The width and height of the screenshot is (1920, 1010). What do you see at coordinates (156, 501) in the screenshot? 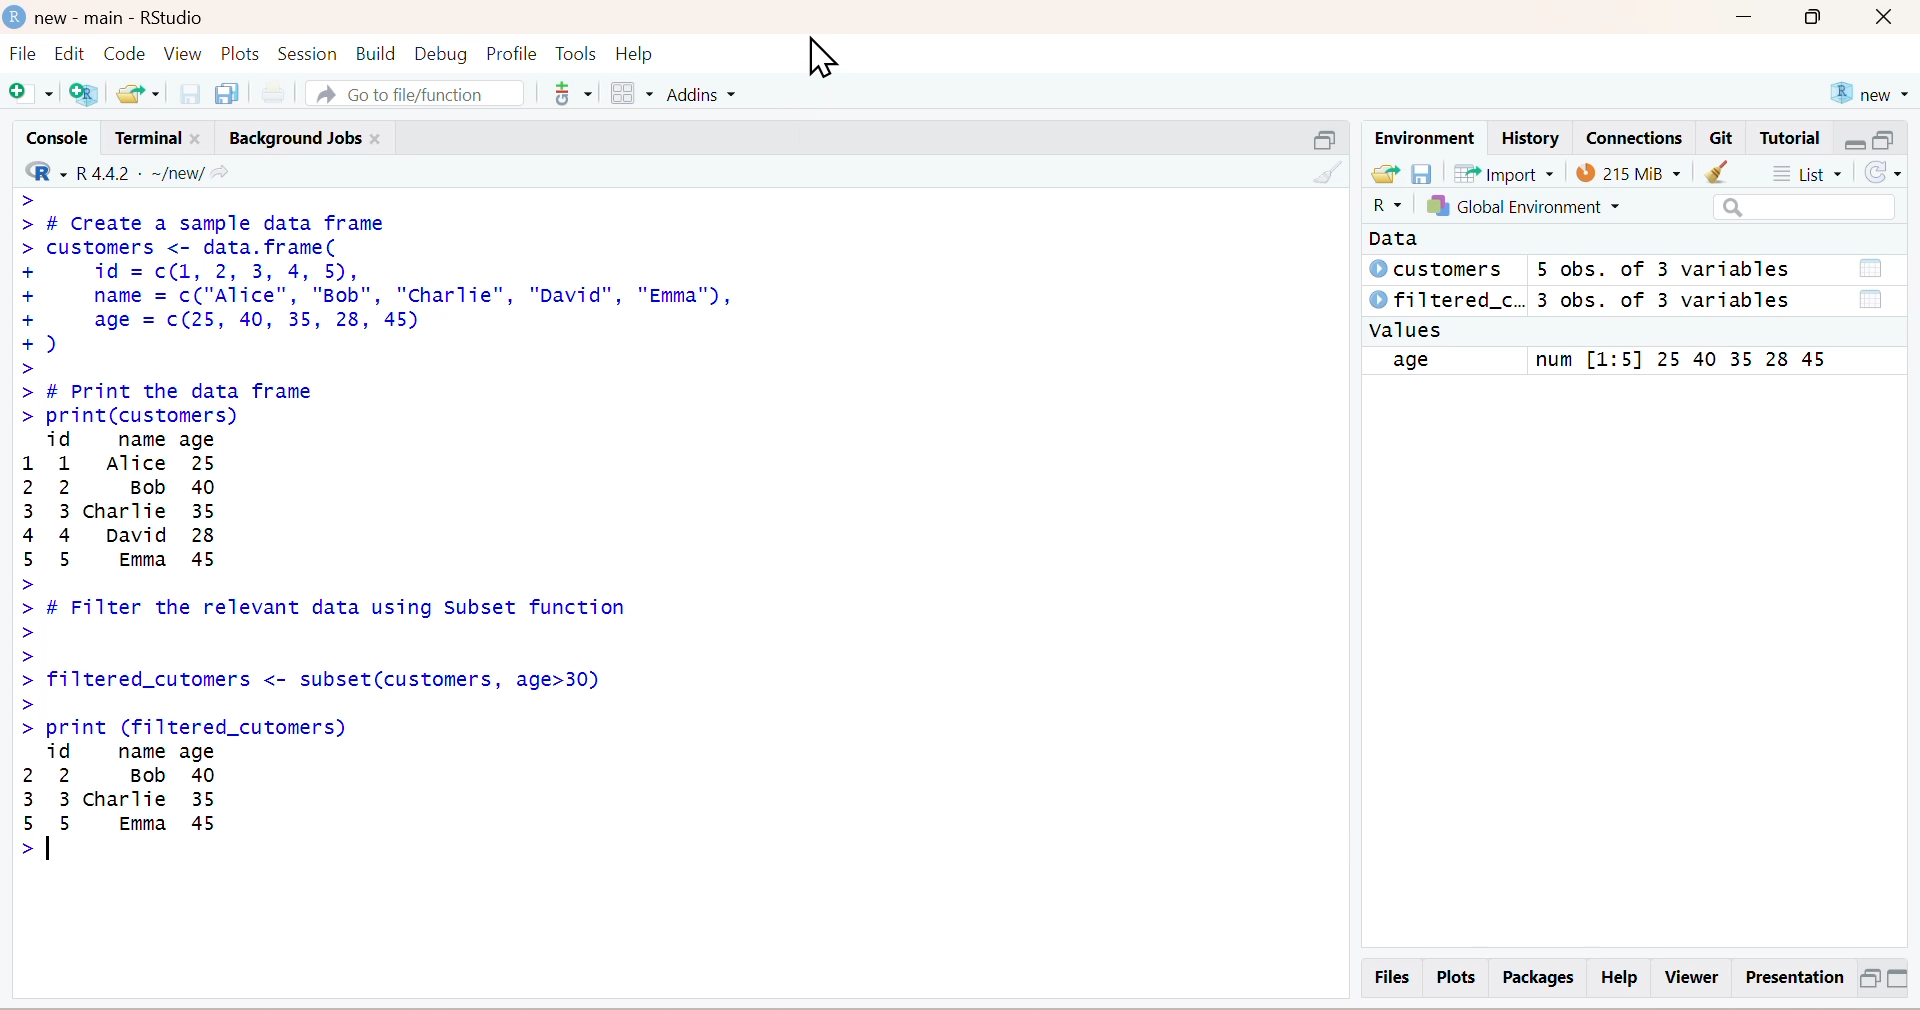
I see `id name age 1 1 Alice 22 Bob 40 Charlie 35David 285 5 Emma 45>>` at bounding box center [156, 501].